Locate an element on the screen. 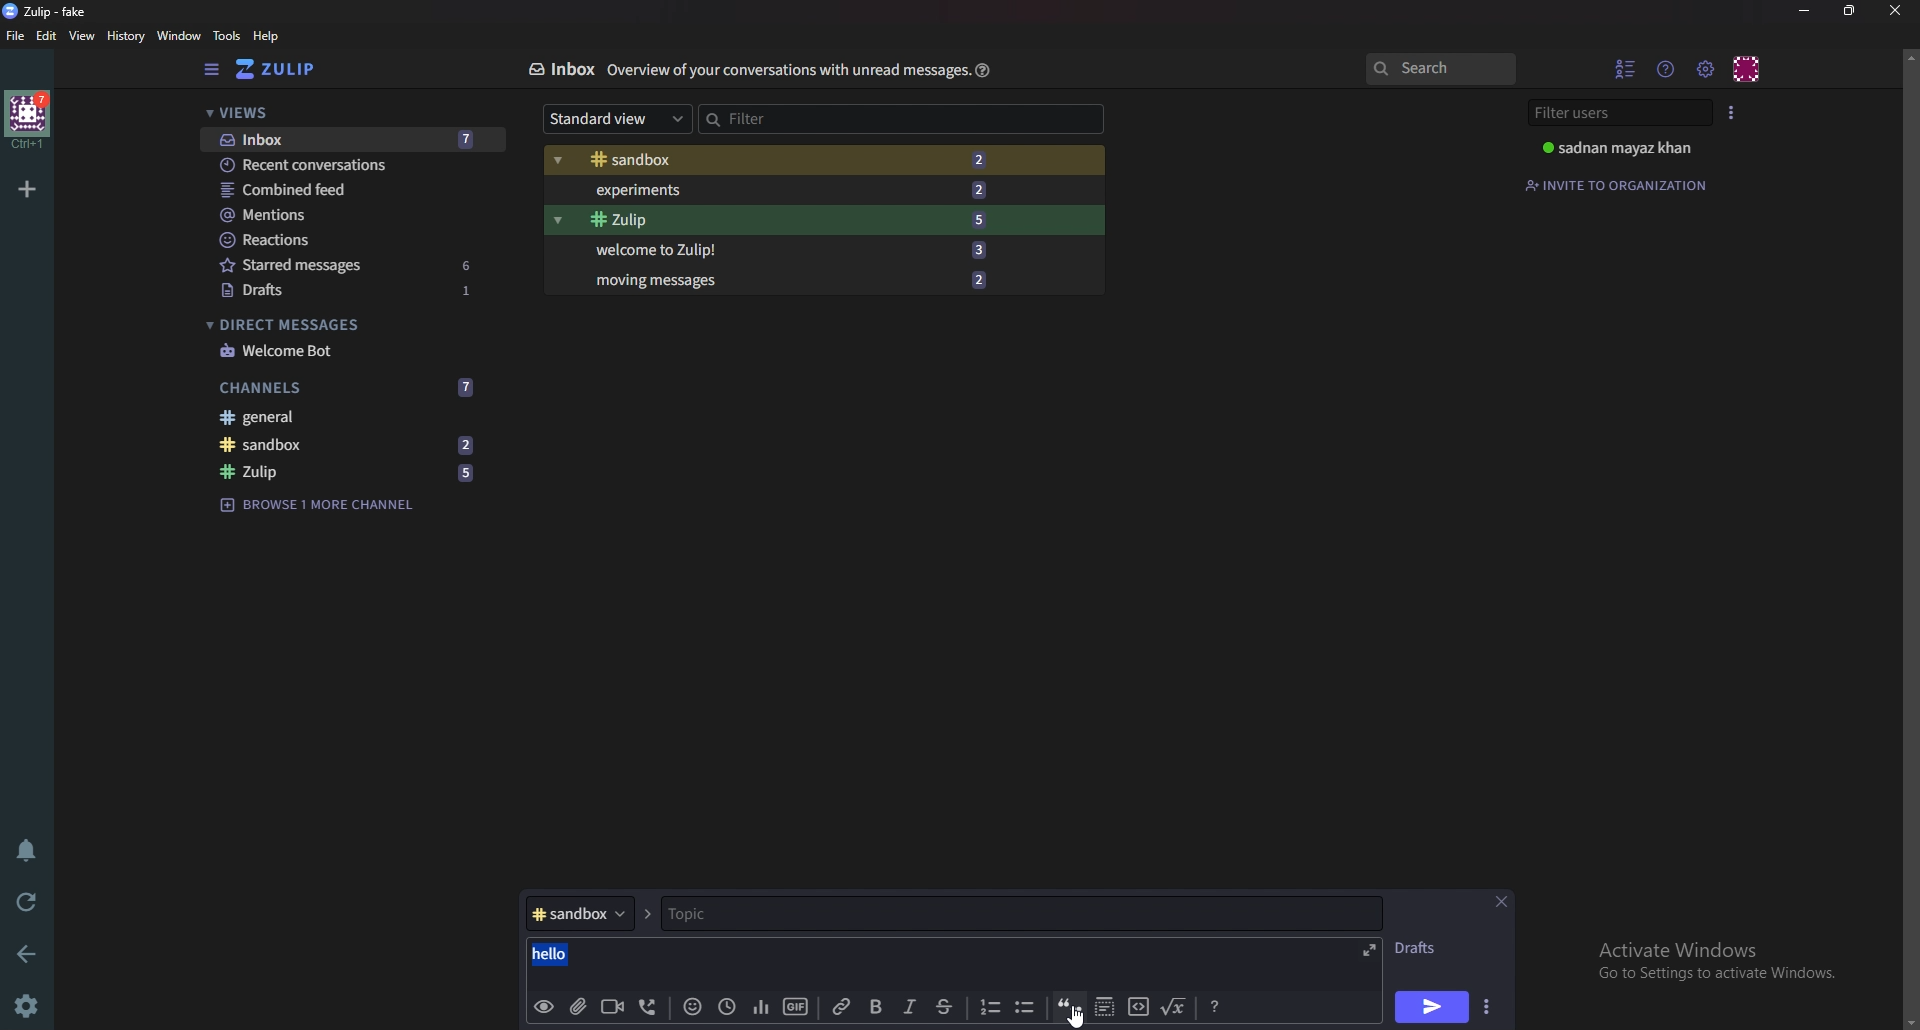 The image size is (1920, 1030). Browse 1 more channel is located at coordinates (326, 505).